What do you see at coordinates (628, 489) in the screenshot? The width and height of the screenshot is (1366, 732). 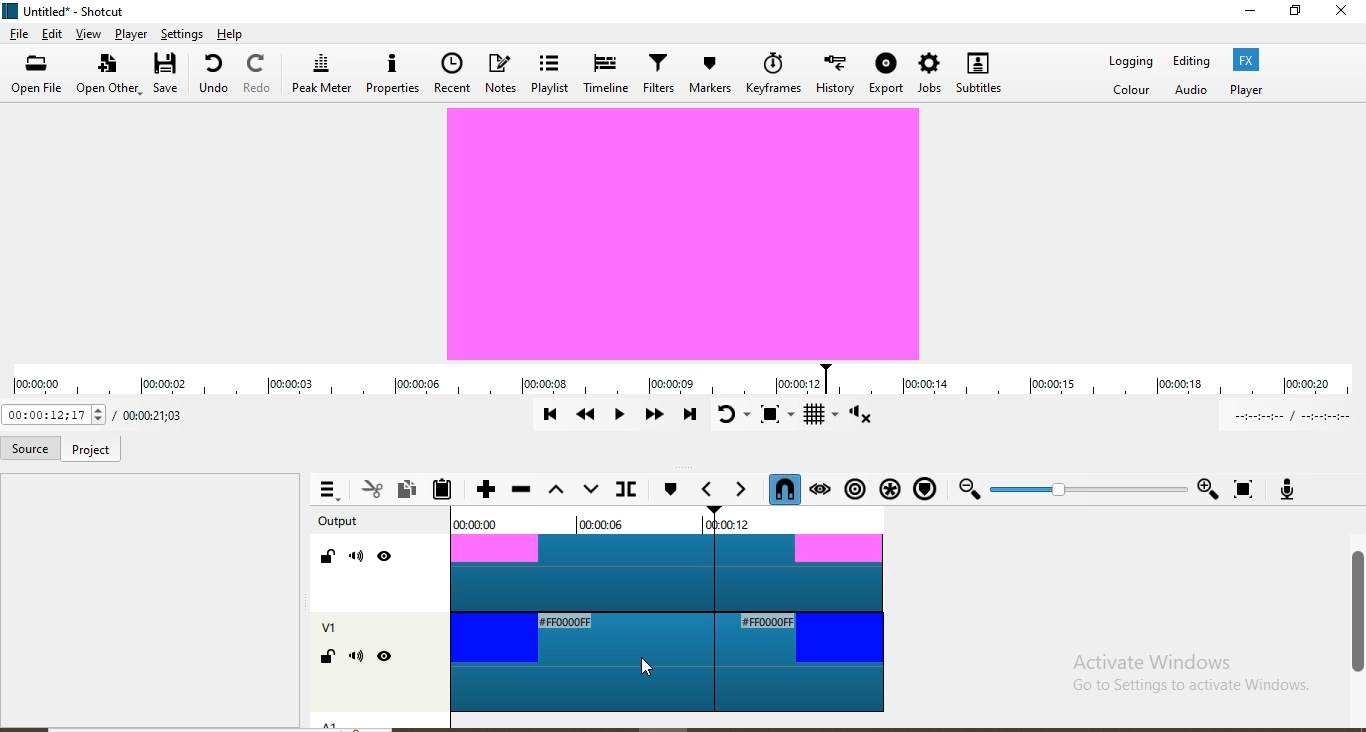 I see `Split at playhead` at bounding box center [628, 489].